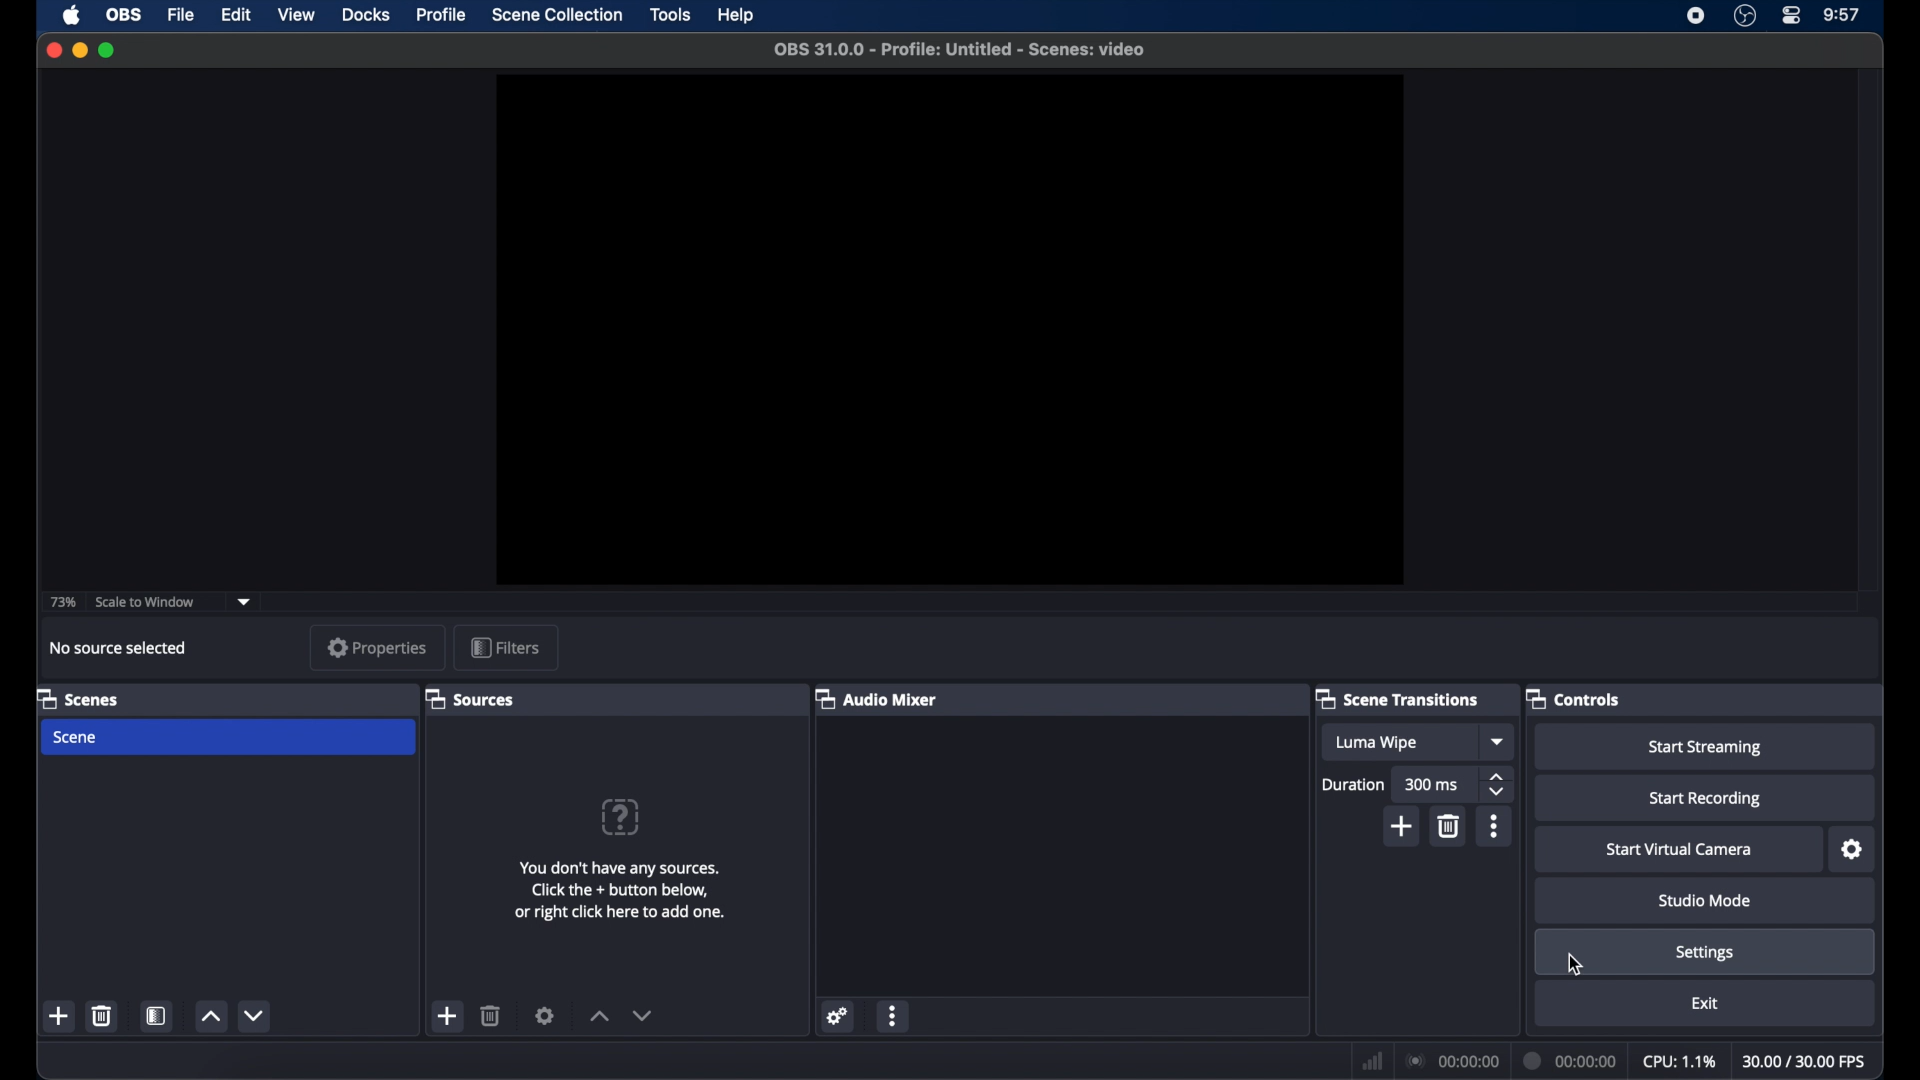  What do you see at coordinates (122, 15) in the screenshot?
I see `obs` at bounding box center [122, 15].